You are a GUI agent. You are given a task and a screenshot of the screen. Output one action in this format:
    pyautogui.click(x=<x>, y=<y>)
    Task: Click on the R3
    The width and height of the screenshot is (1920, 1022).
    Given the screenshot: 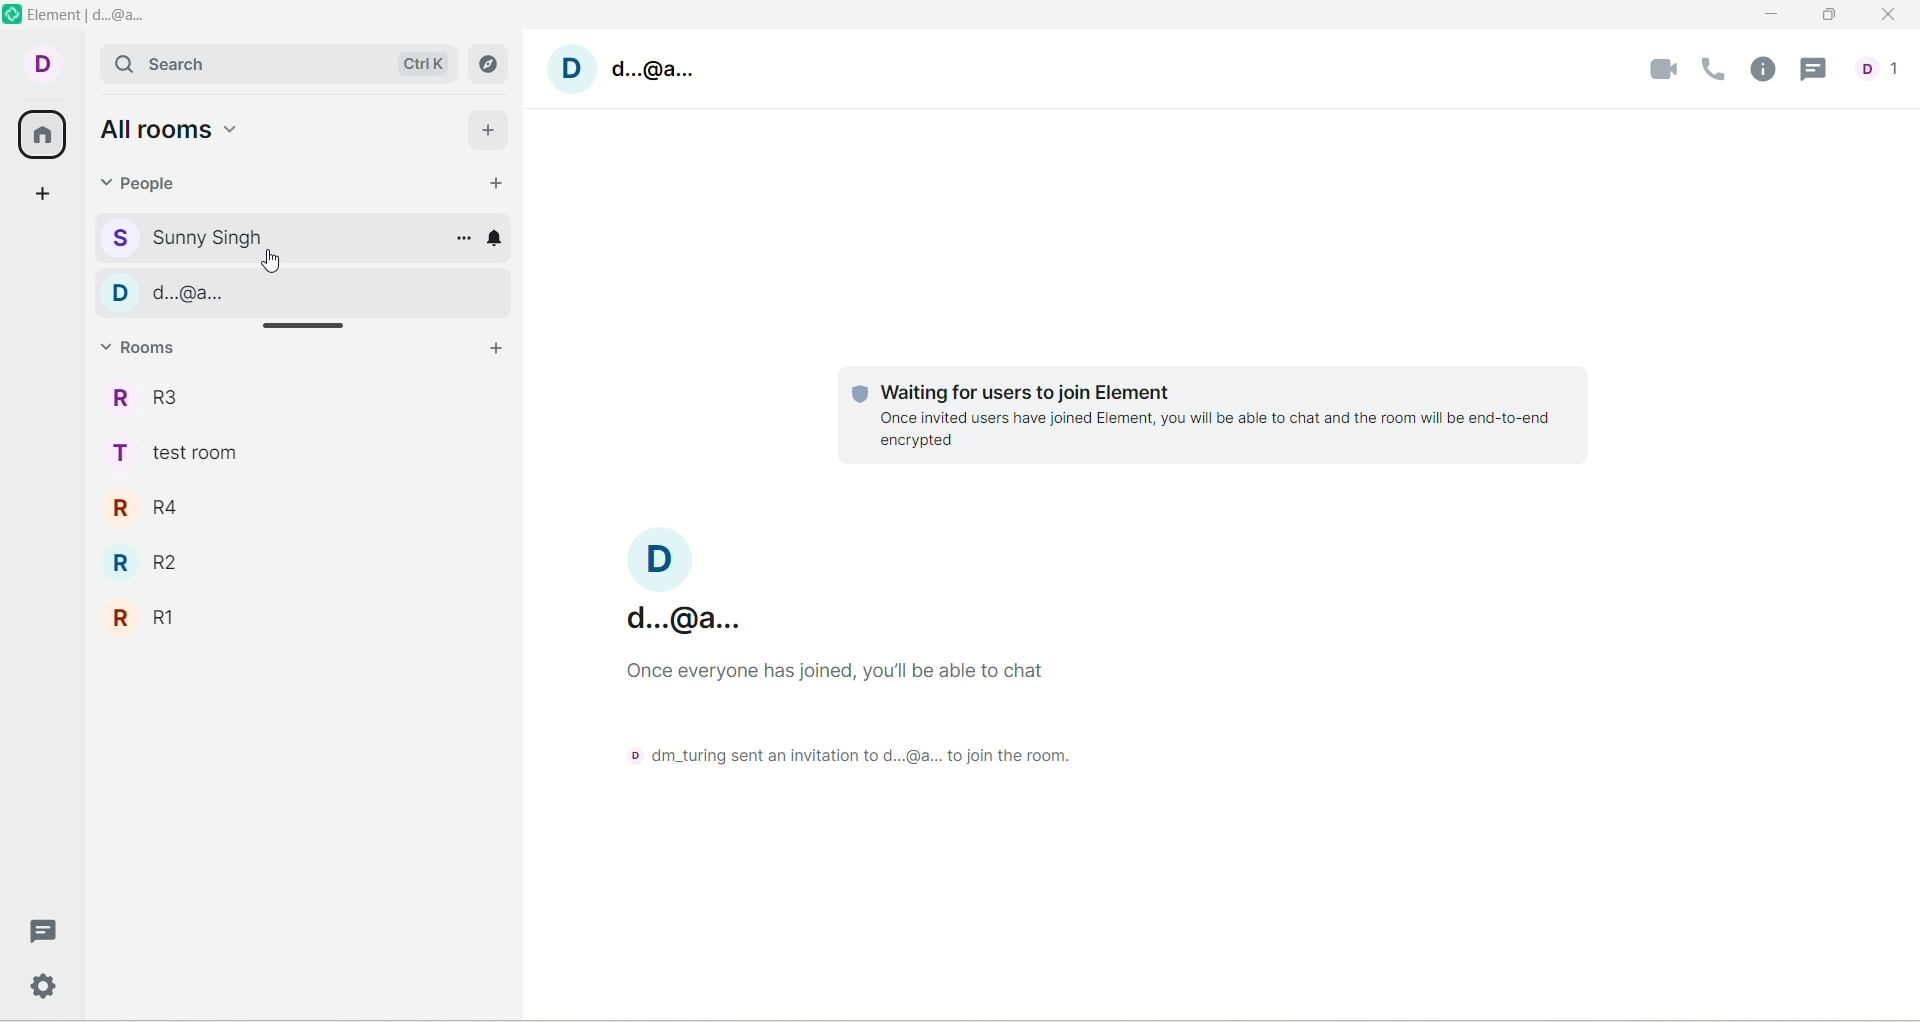 What is the action you would take?
    pyautogui.click(x=161, y=396)
    